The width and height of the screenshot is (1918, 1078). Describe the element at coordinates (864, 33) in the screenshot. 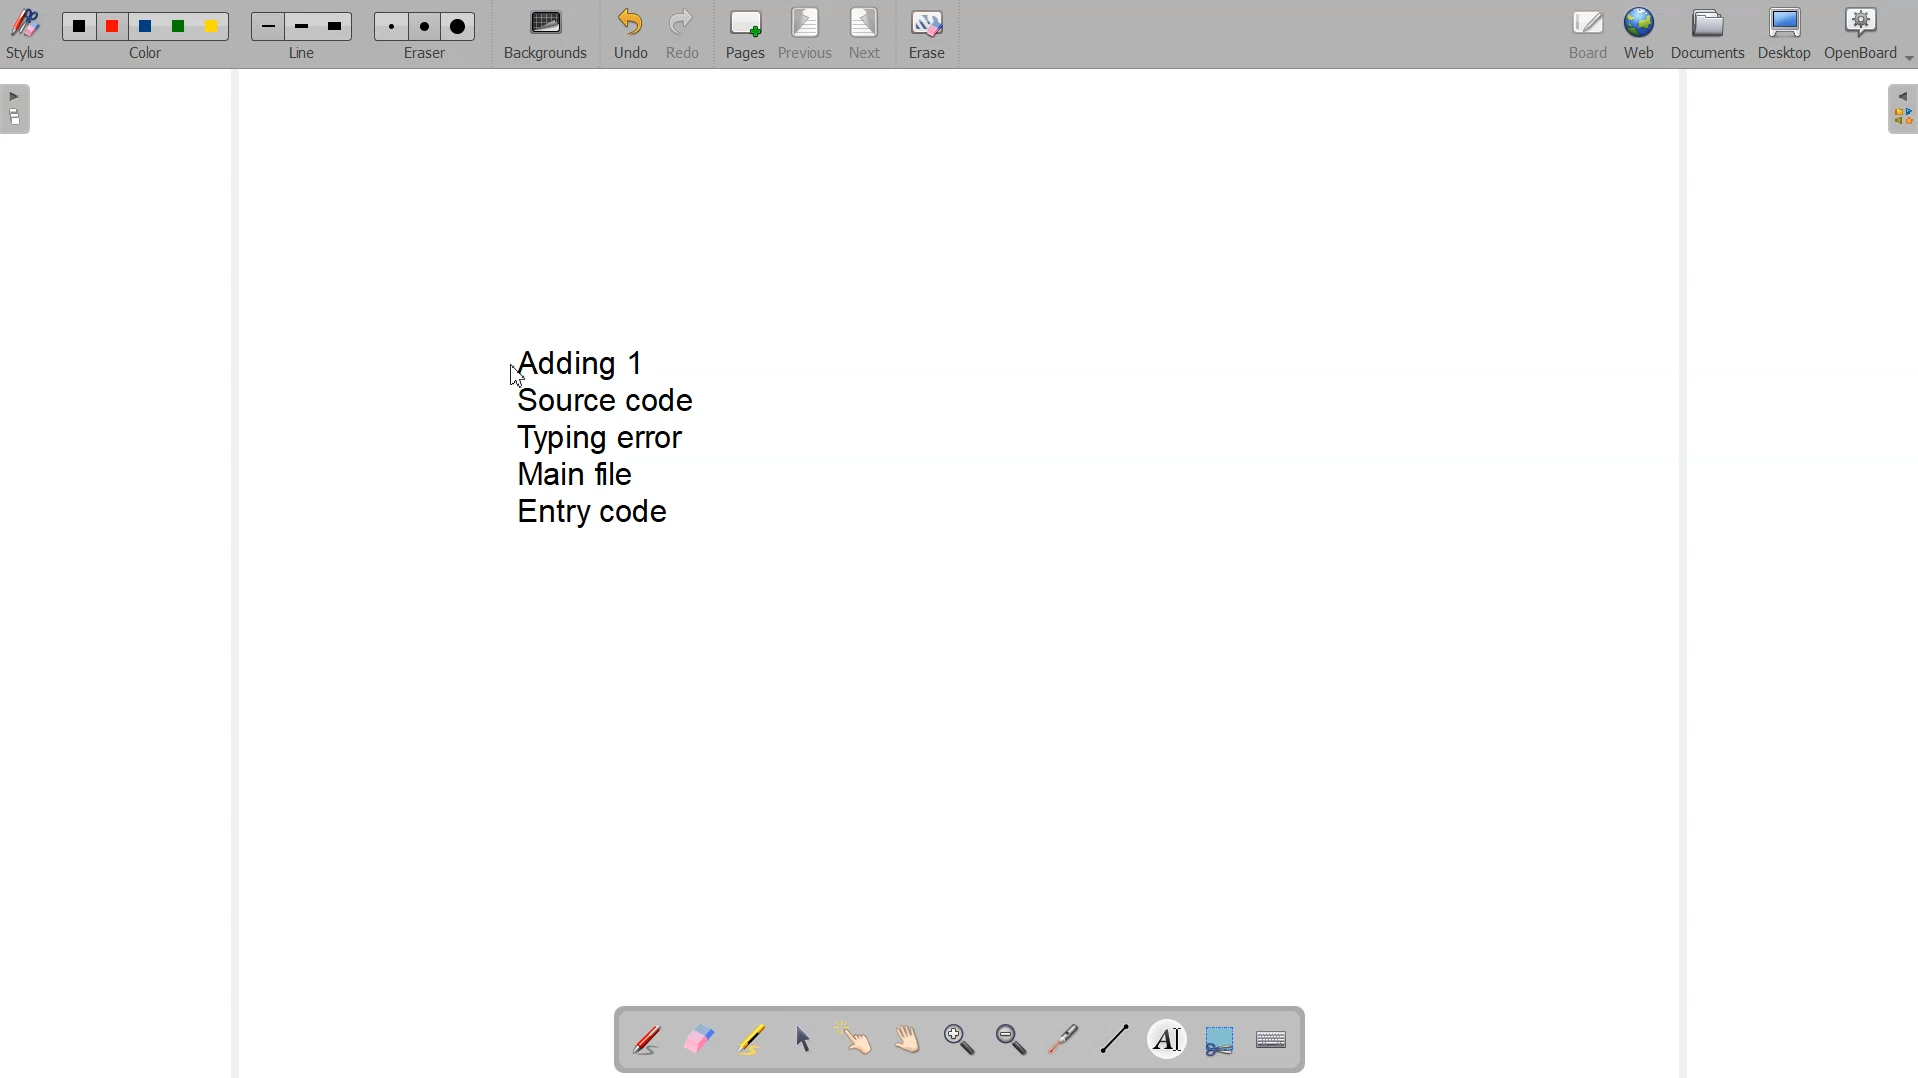

I see `Next` at that location.